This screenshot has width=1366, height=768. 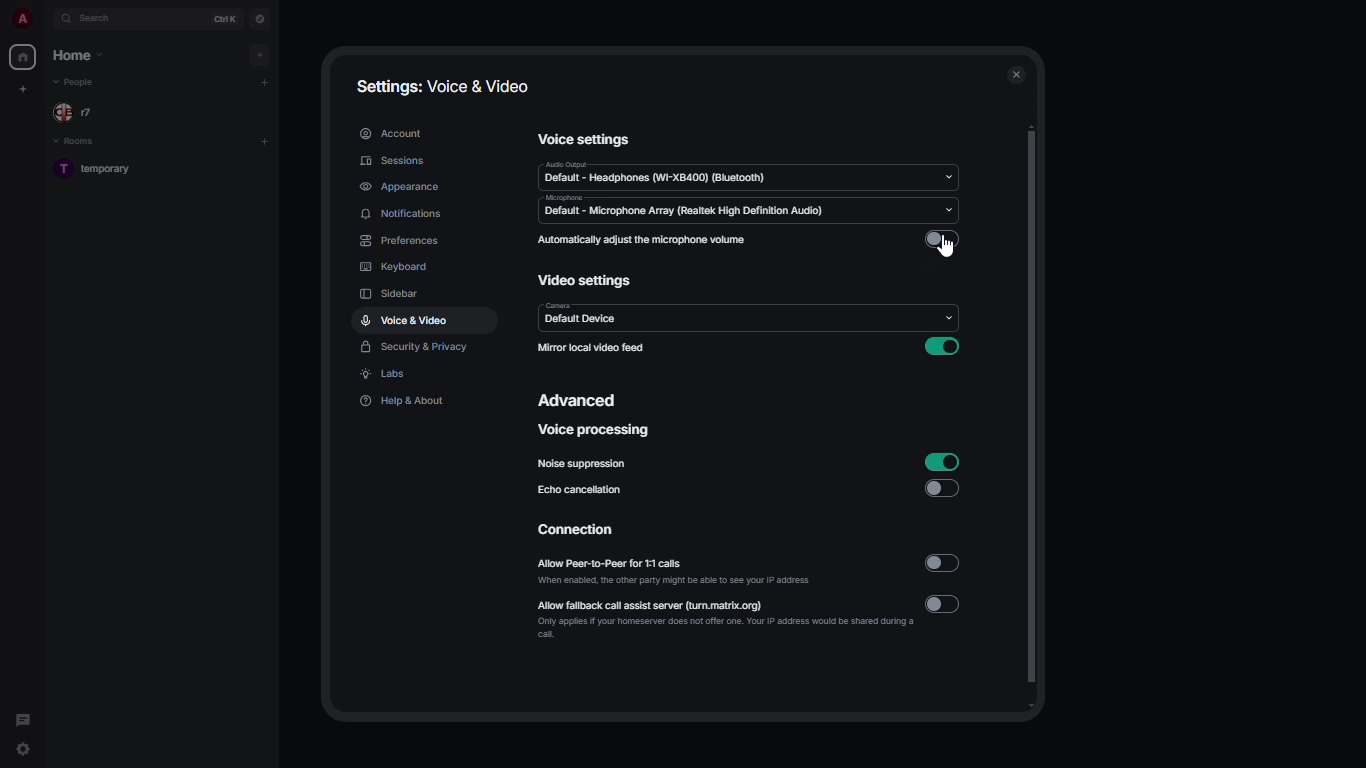 What do you see at coordinates (265, 142) in the screenshot?
I see `add` at bounding box center [265, 142].